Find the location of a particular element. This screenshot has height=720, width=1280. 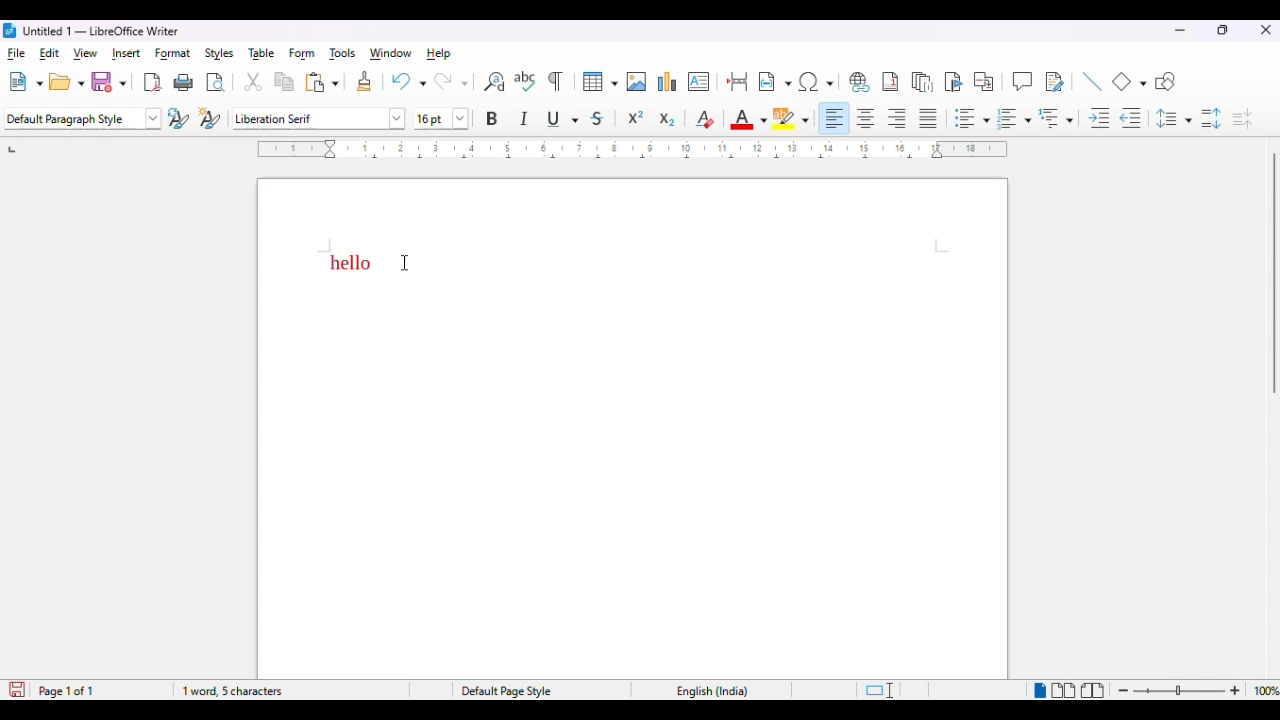

zoom in is located at coordinates (1234, 691).